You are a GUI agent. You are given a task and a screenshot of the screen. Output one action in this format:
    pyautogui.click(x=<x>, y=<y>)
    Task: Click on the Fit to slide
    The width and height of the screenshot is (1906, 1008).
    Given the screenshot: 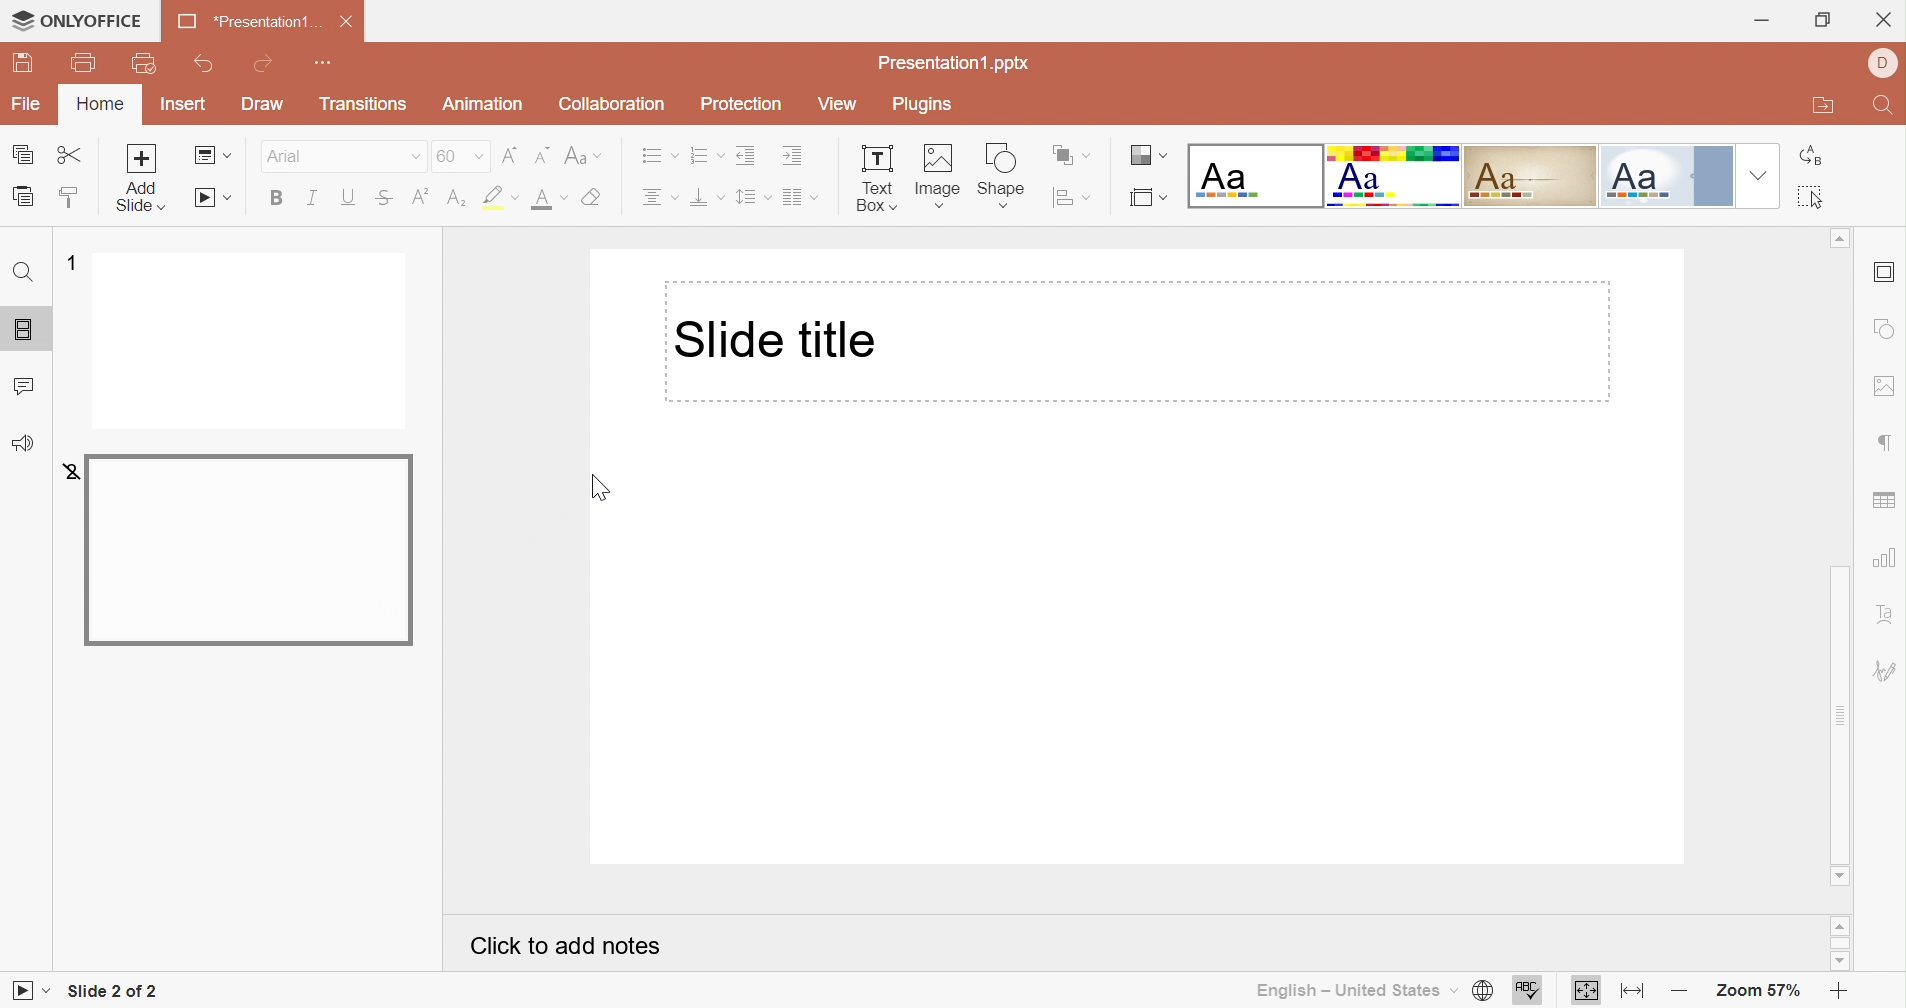 What is the action you would take?
    pyautogui.click(x=1589, y=989)
    